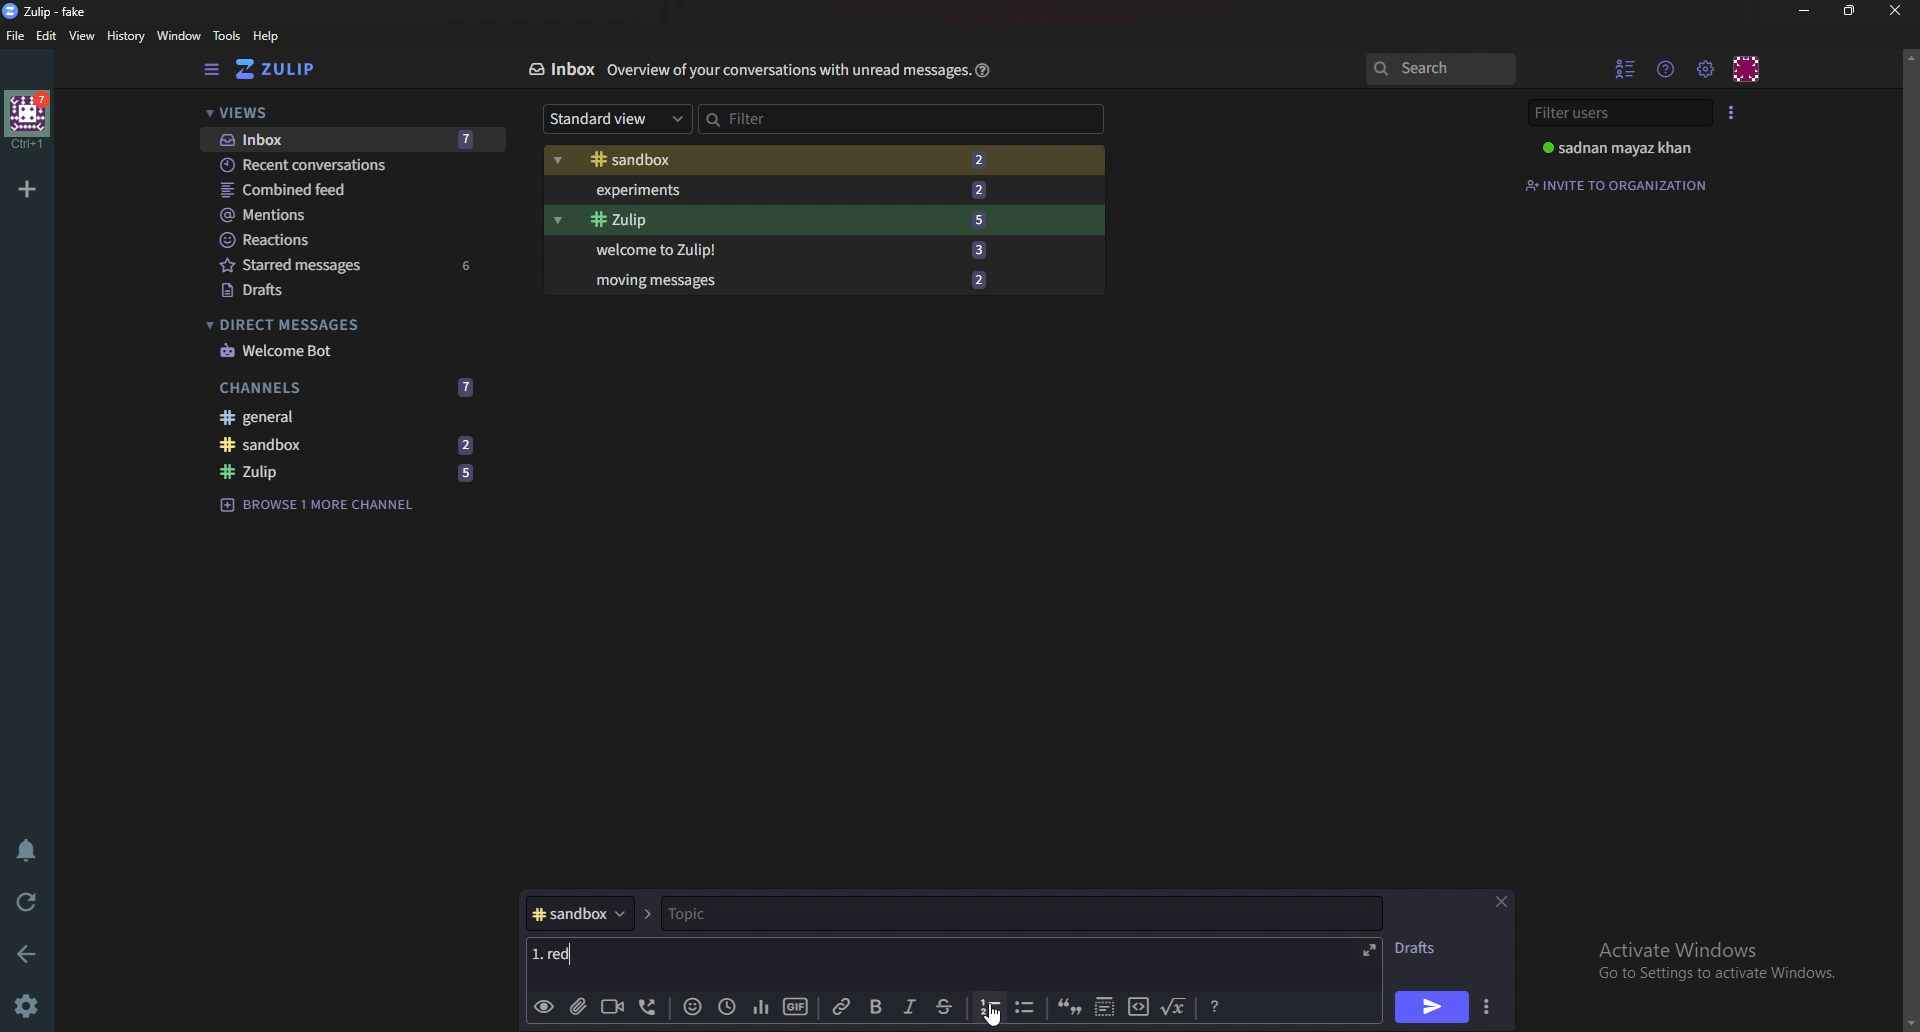  Describe the element at coordinates (1707, 68) in the screenshot. I see `main menu` at that location.